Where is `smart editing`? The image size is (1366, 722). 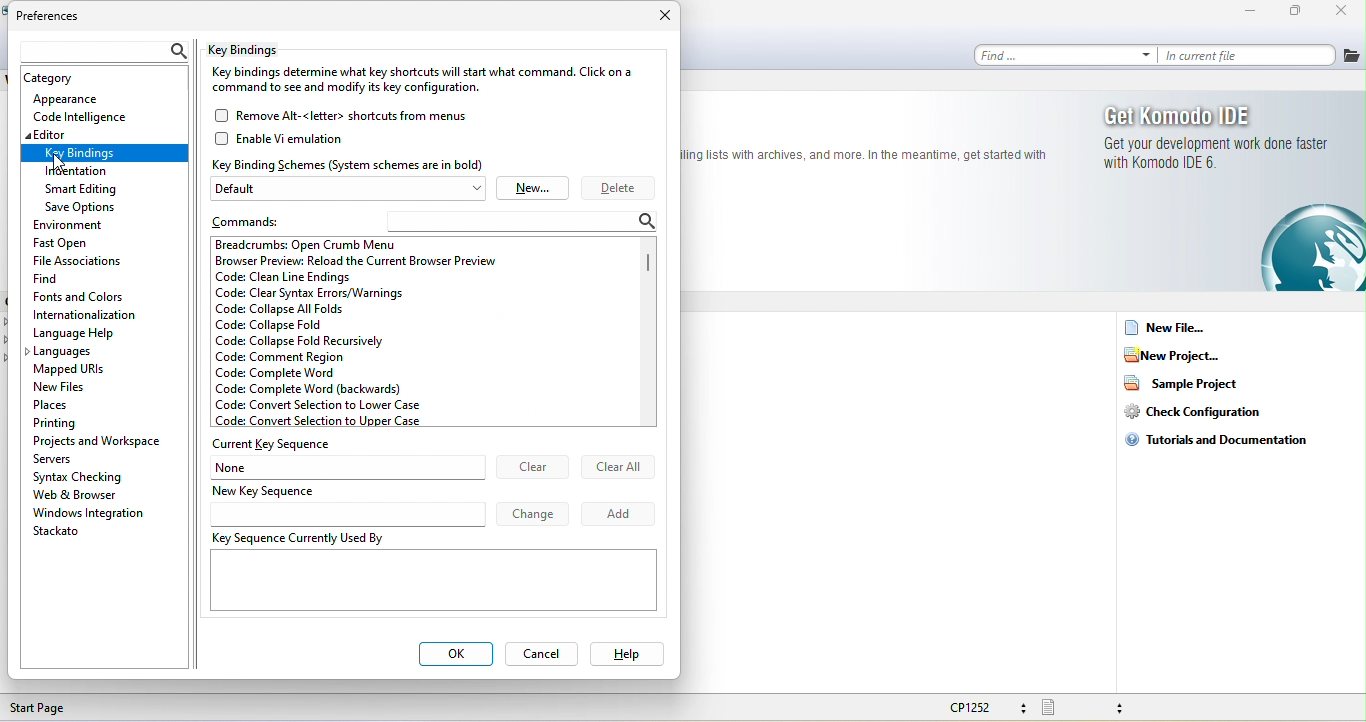
smart editing is located at coordinates (90, 189).